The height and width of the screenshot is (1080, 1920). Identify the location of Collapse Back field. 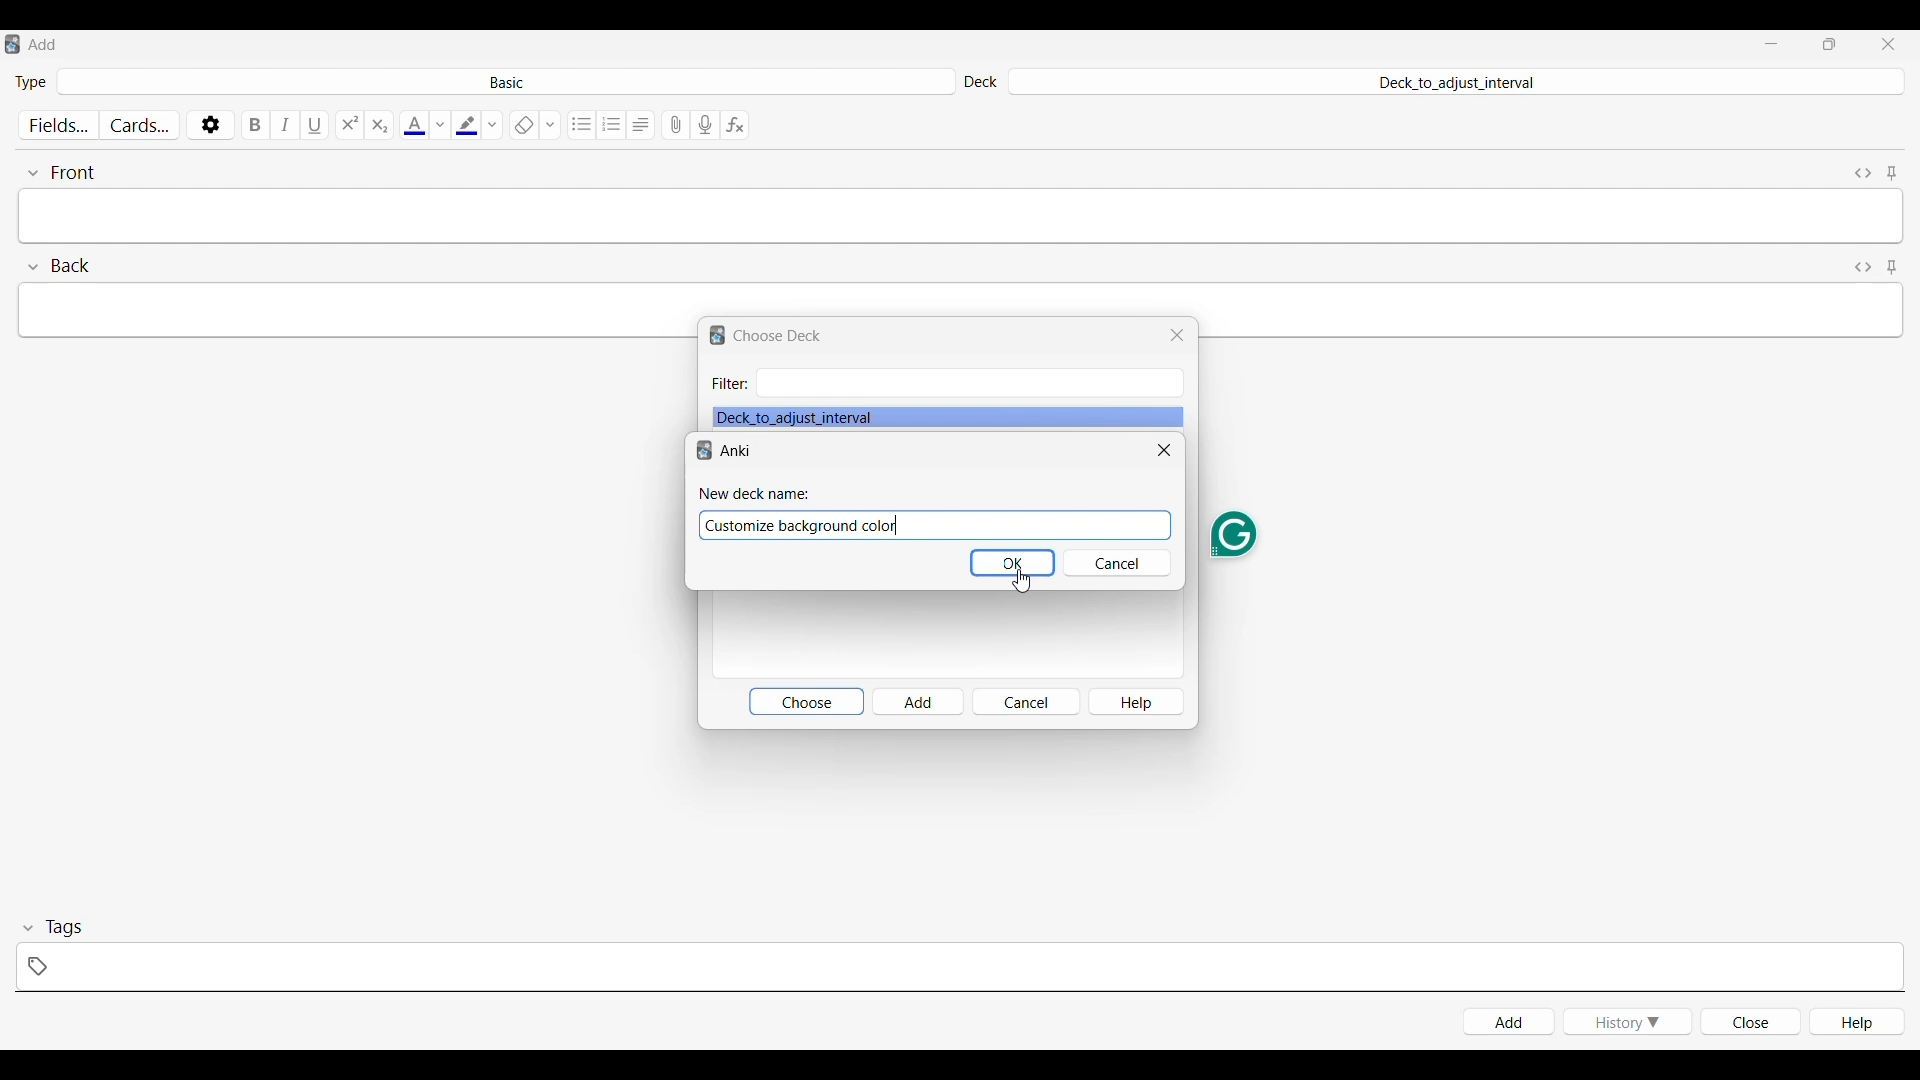
(60, 266).